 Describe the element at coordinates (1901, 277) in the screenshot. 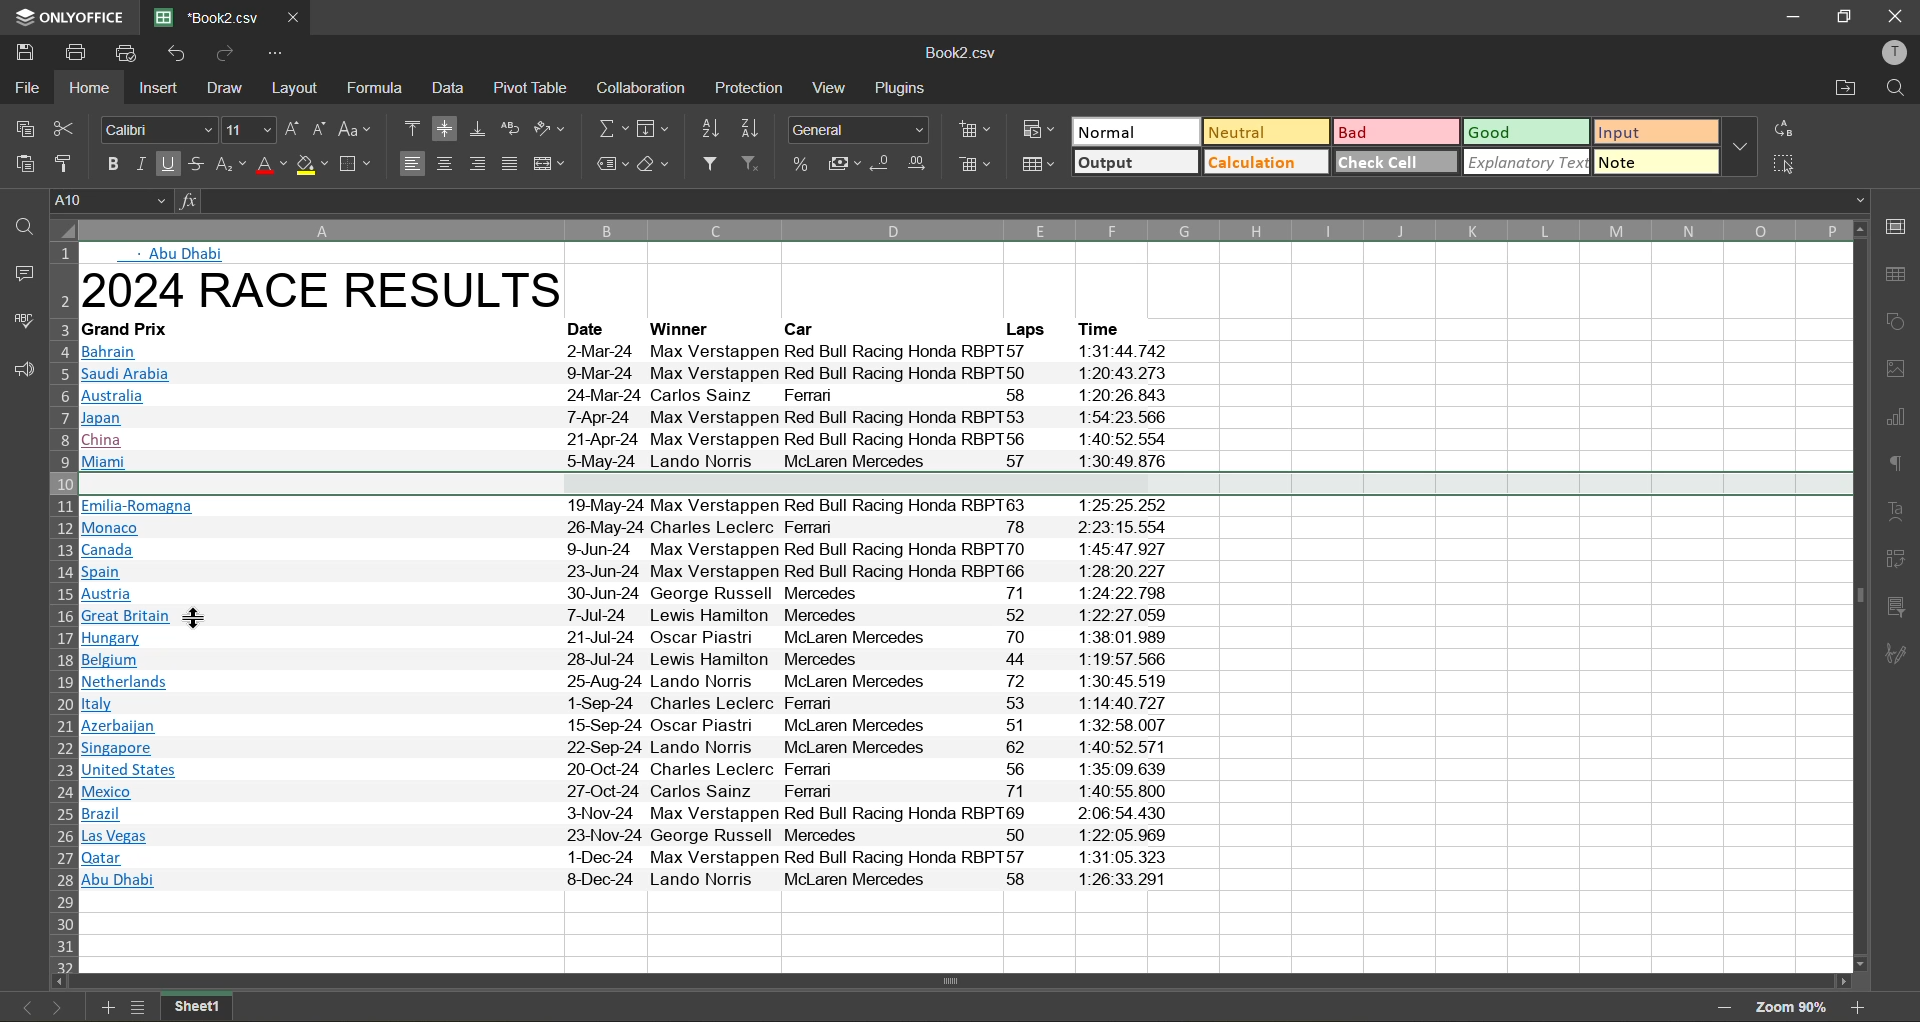

I see `table` at that location.